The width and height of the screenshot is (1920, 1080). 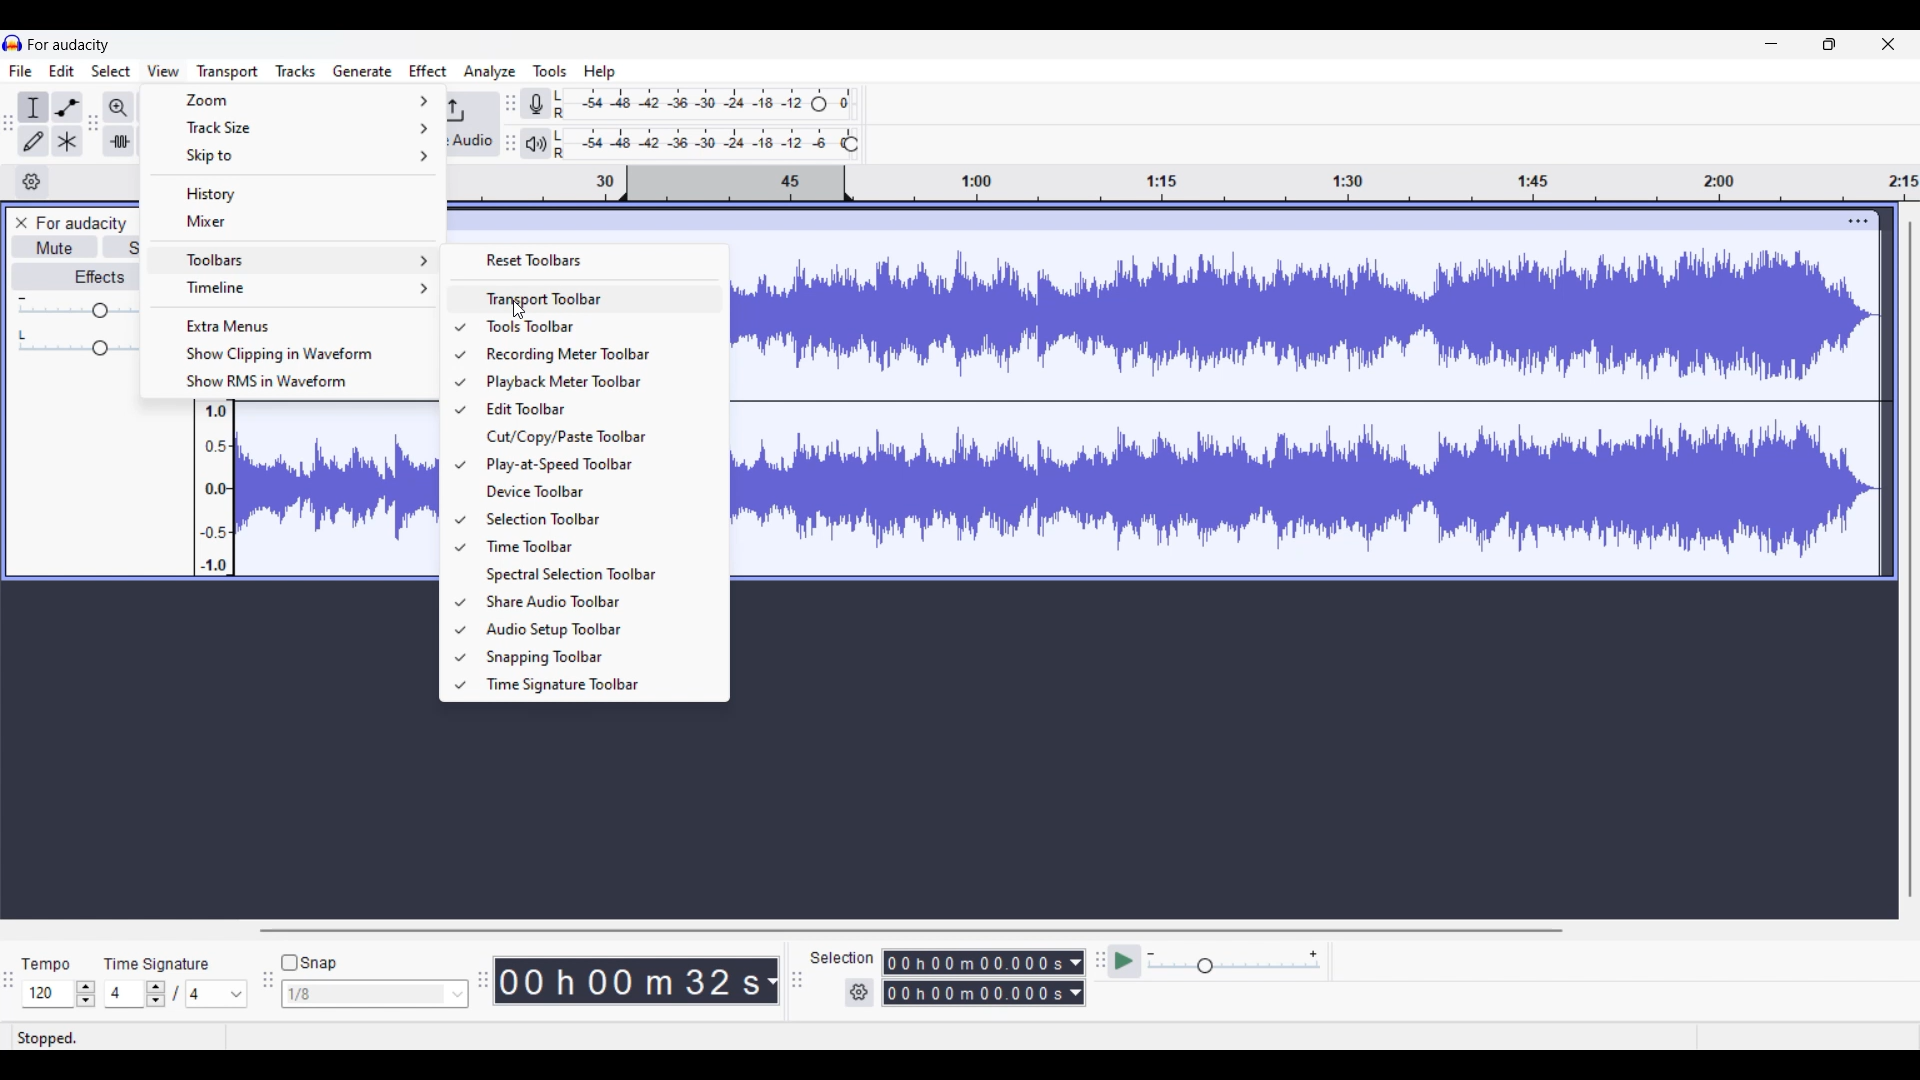 What do you see at coordinates (843, 957) in the screenshot?
I see `Indicates selection duration settings` at bounding box center [843, 957].